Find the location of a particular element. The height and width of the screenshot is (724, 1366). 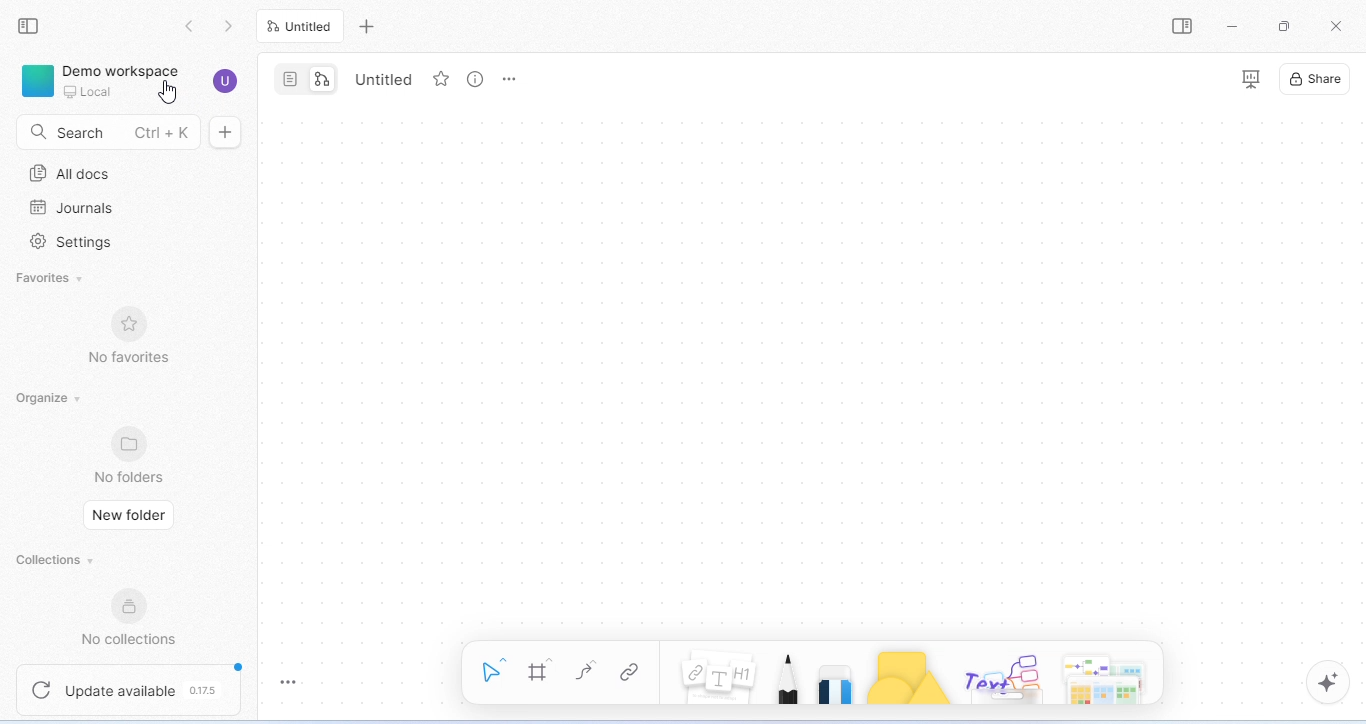

link is located at coordinates (631, 670).